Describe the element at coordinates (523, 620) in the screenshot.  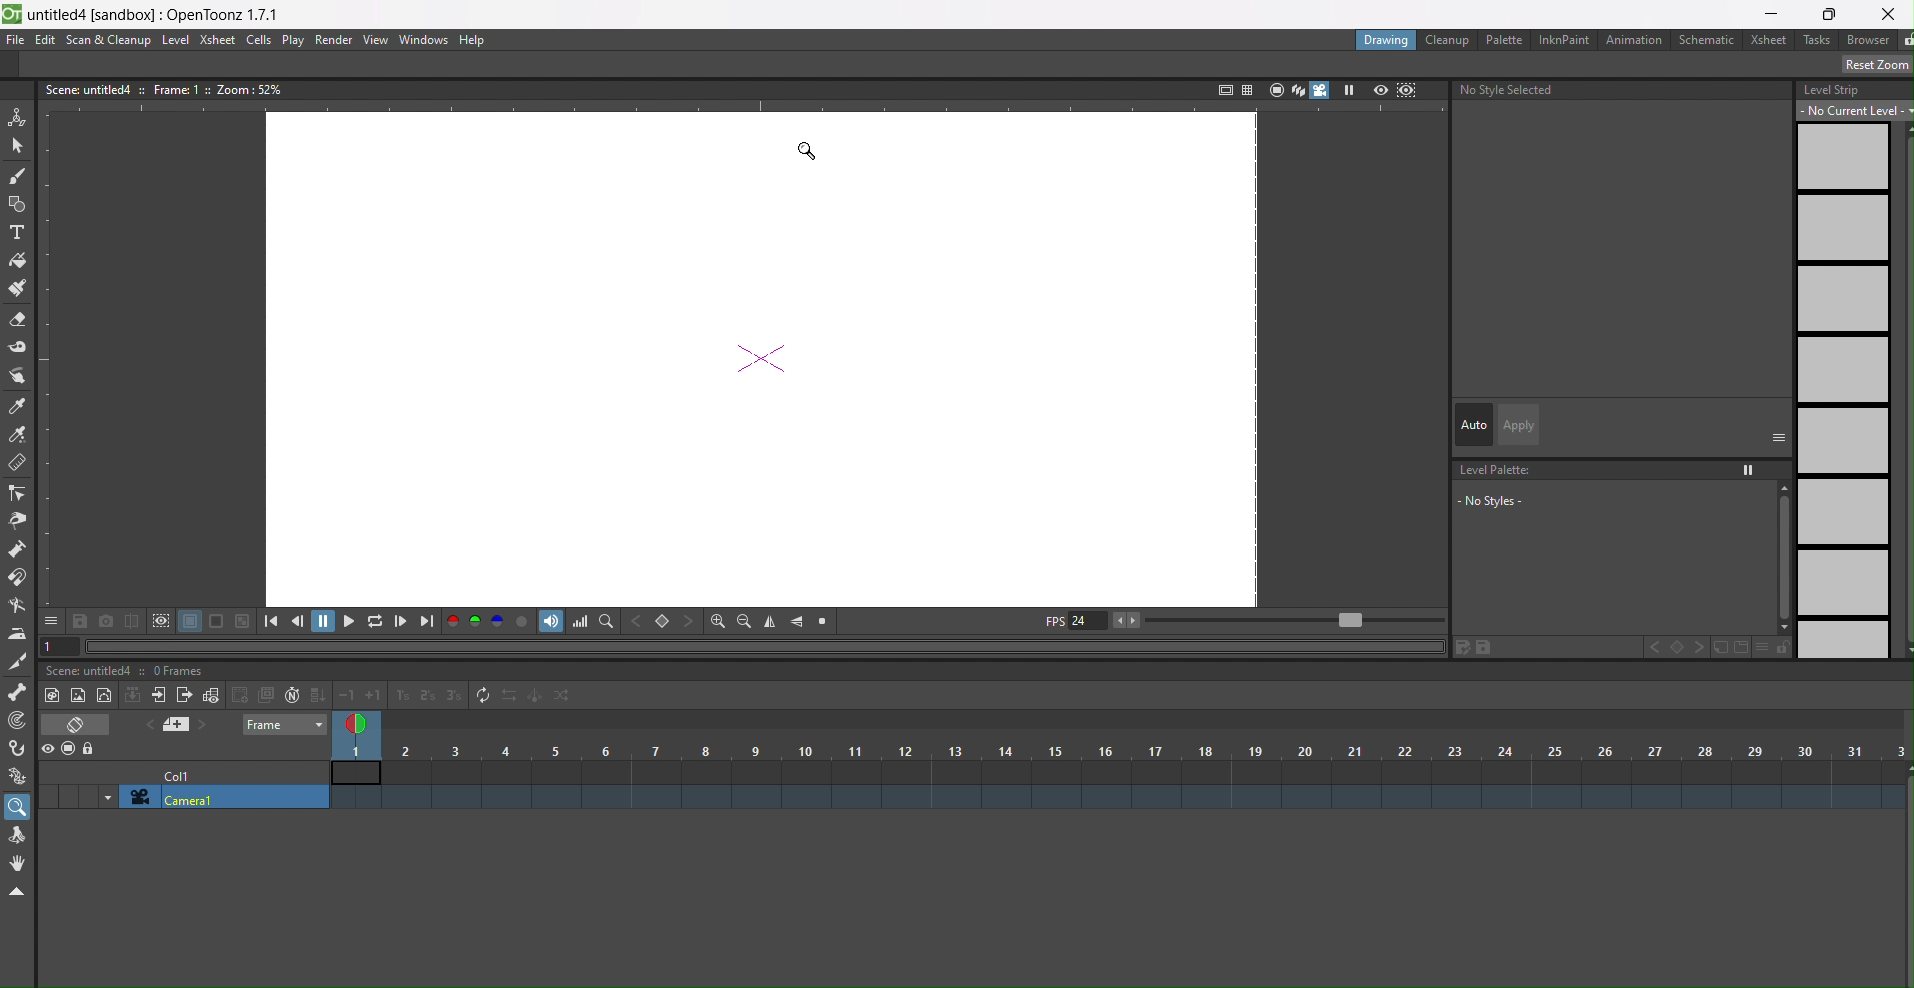
I see `` at that location.